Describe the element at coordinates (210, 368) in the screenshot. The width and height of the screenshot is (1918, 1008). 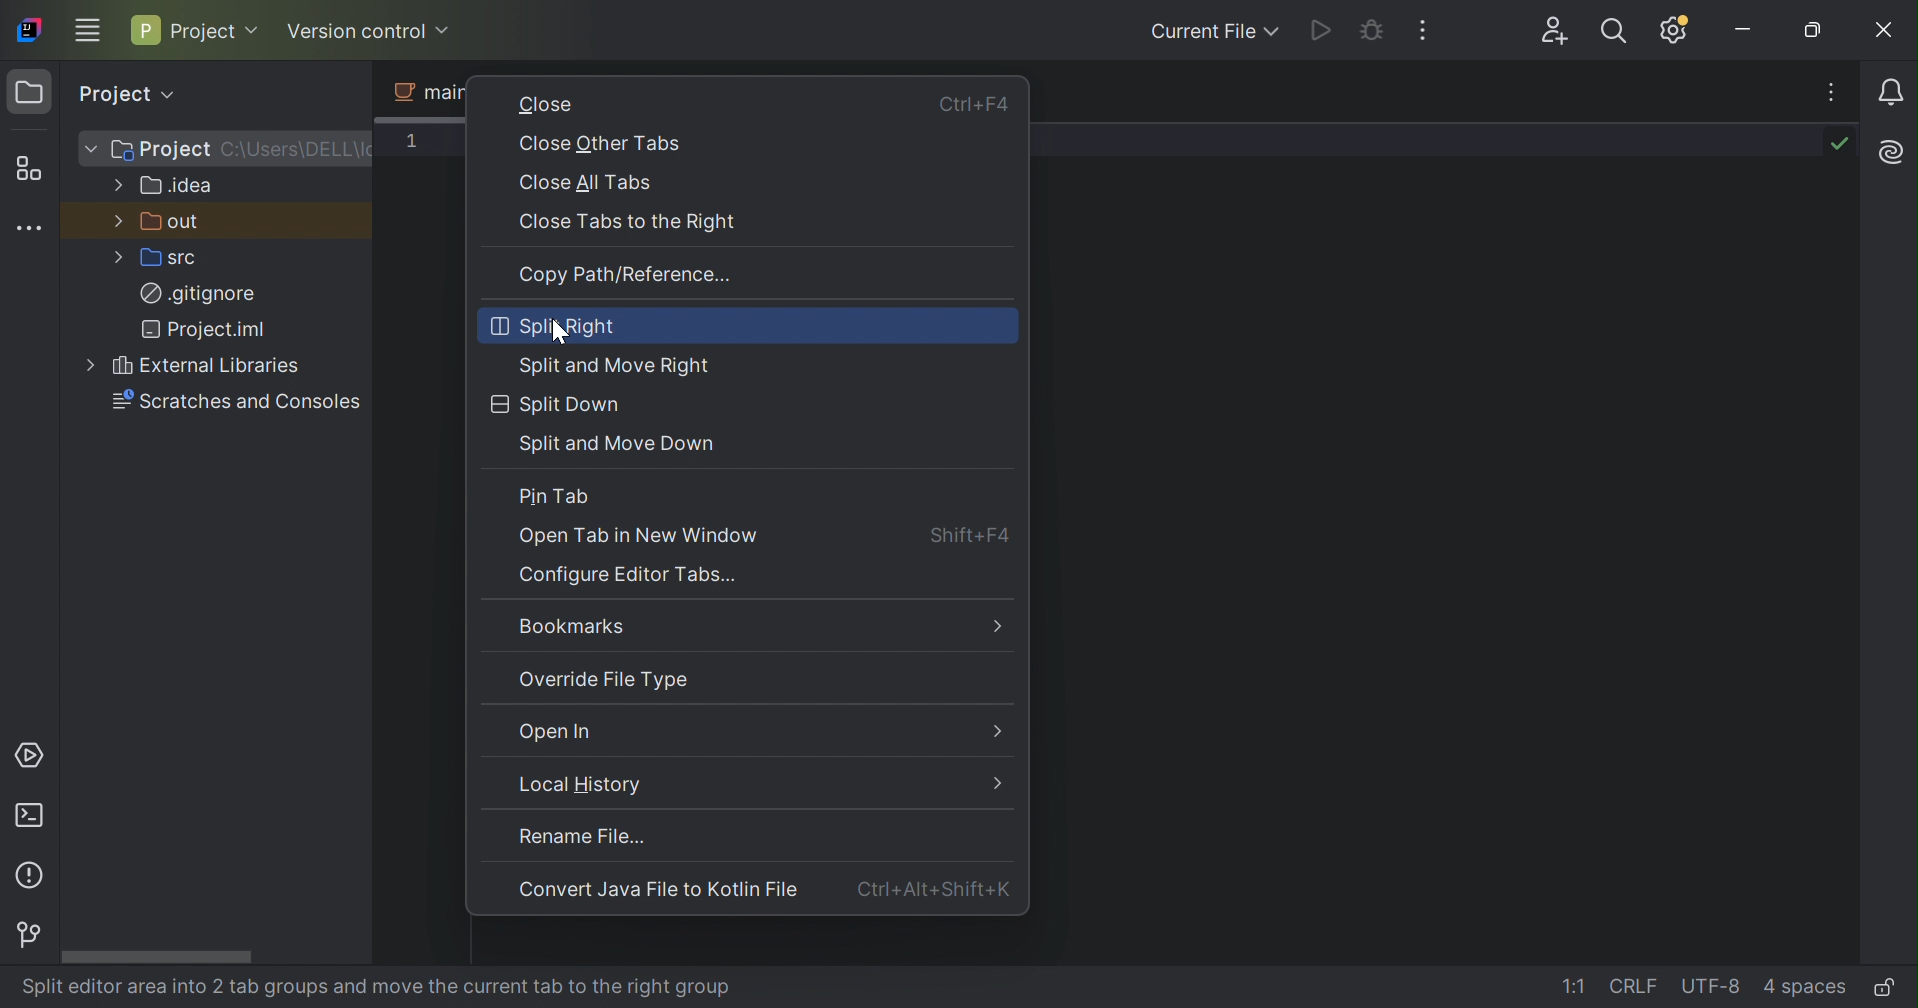
I see `External Libraries` at that location.